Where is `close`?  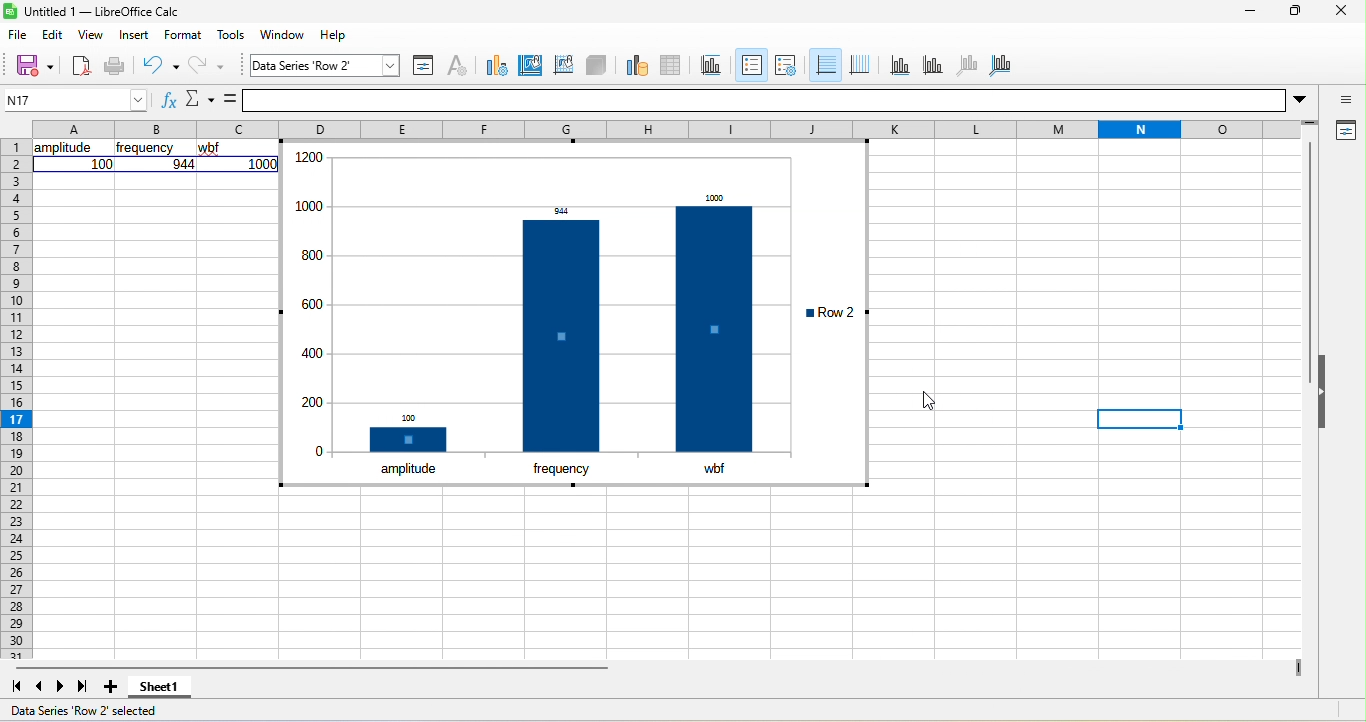
close is located at coordinates (1337, 13).